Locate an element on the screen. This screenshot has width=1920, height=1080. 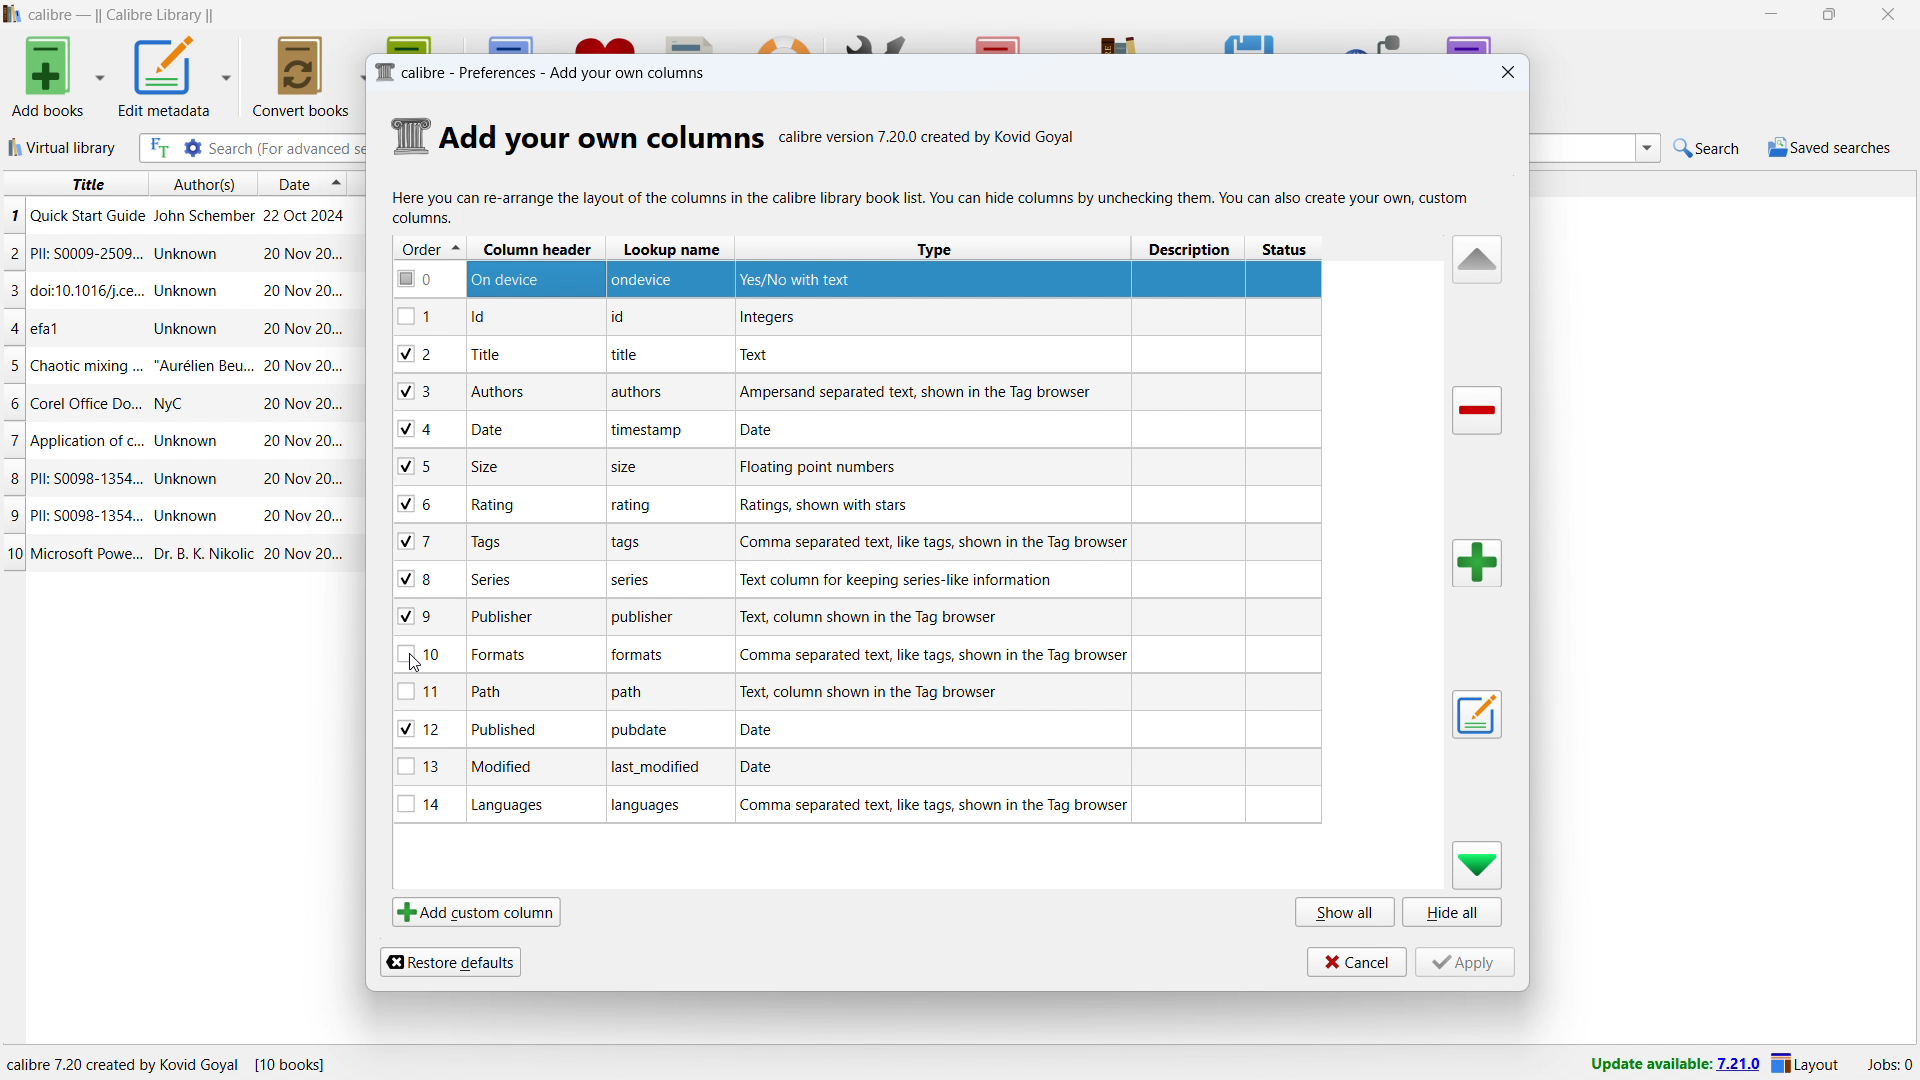
add books is located at coordinates (49, 76).